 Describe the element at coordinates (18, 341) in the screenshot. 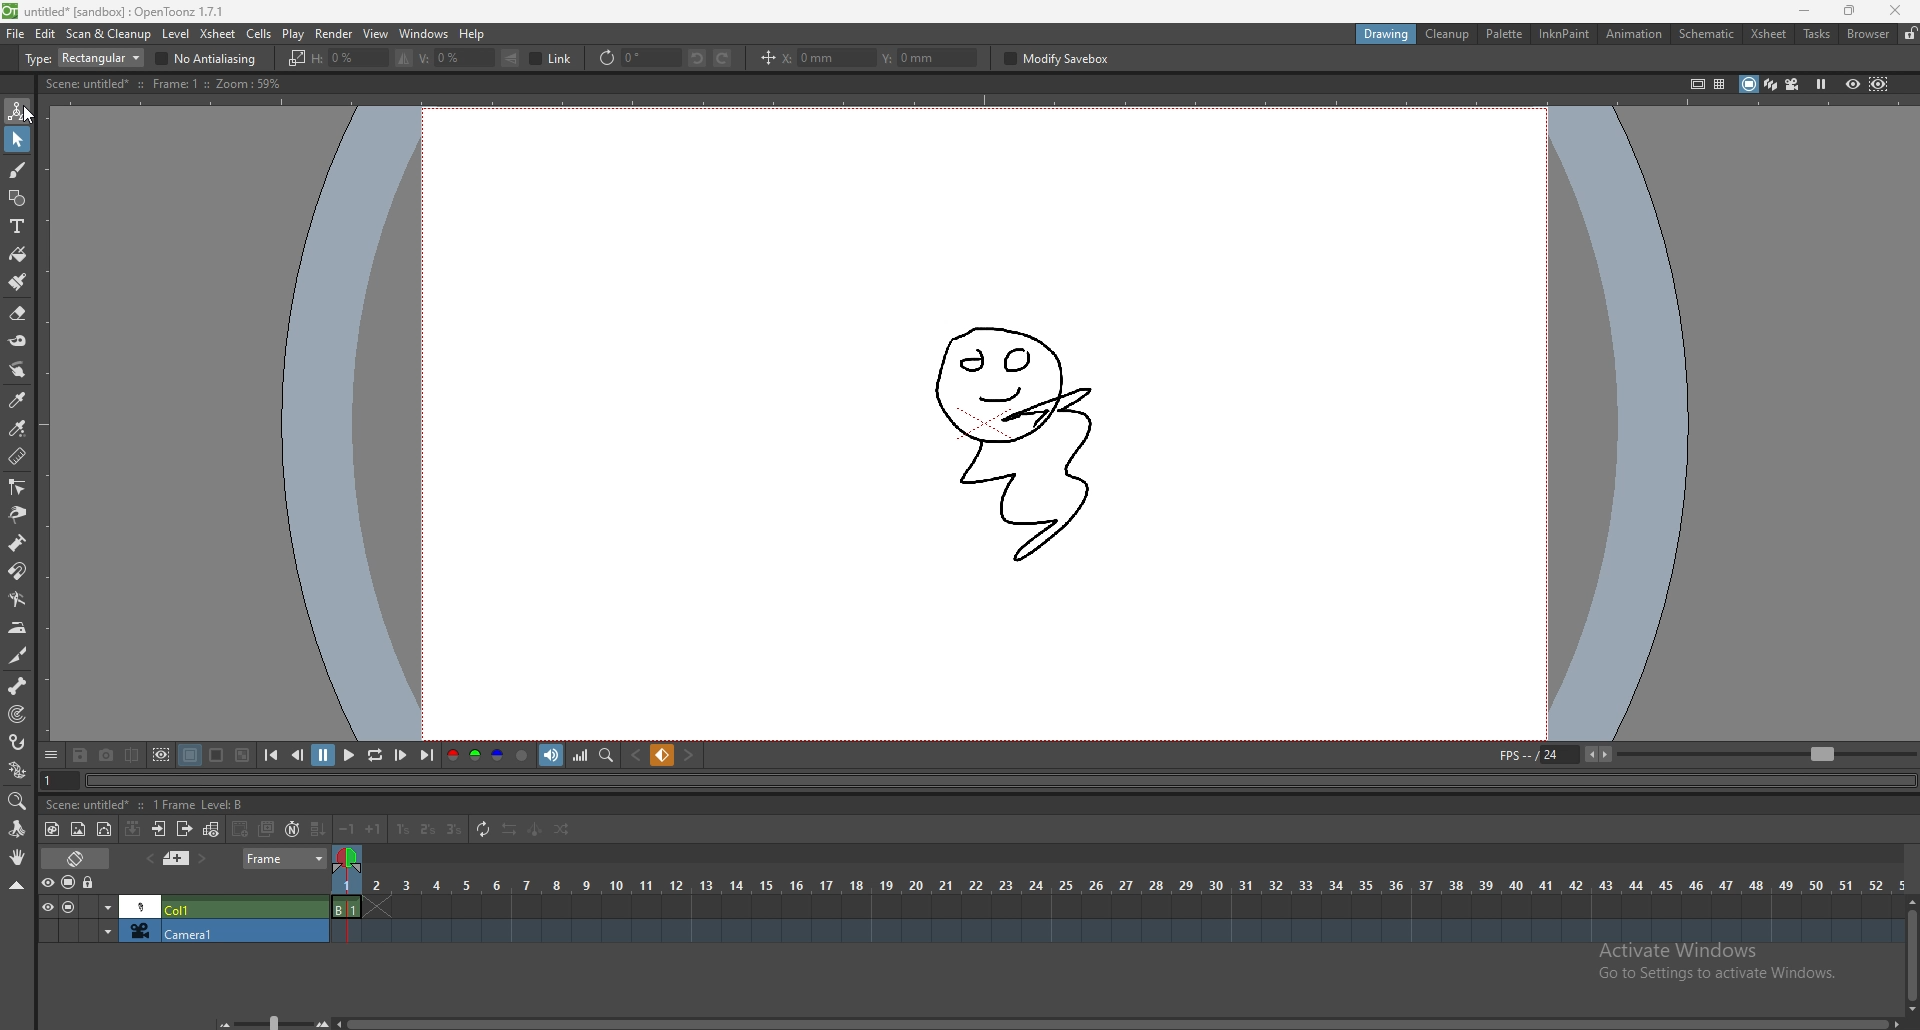

I see `tape` at that location.